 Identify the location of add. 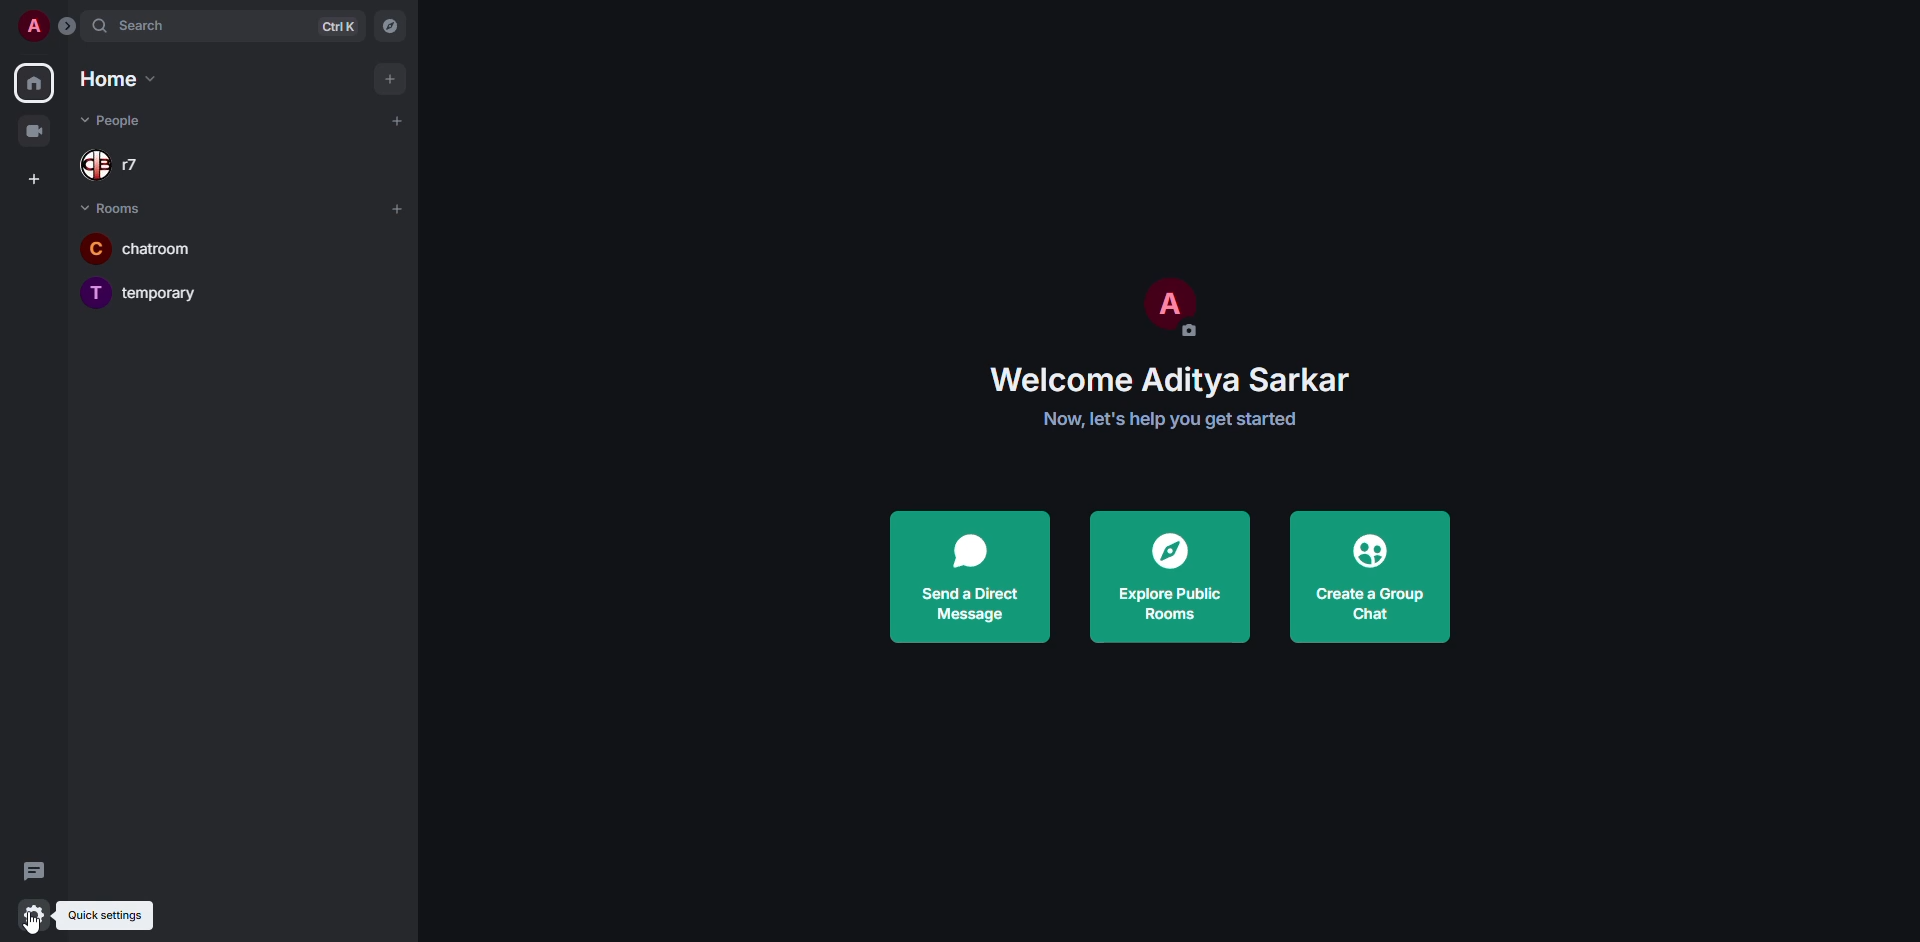
(396, 207).